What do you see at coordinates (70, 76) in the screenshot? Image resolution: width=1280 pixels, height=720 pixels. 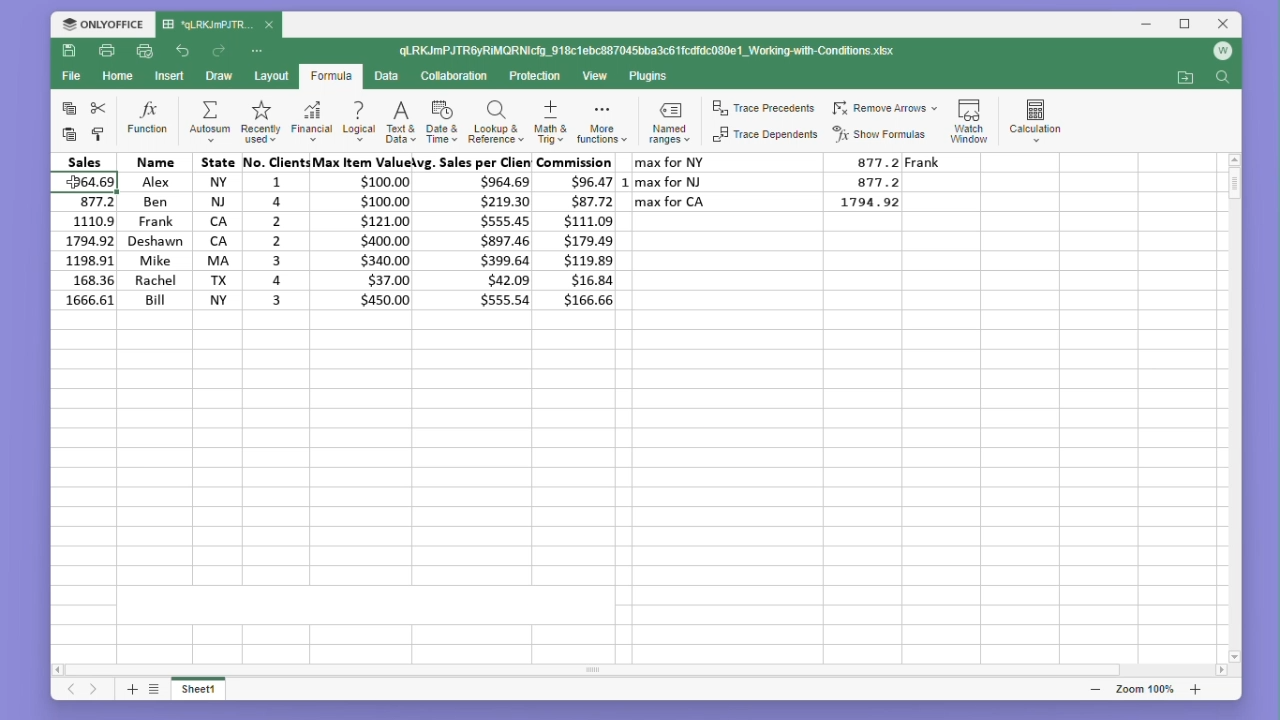 I see `File` at bounding box center [70, 76].